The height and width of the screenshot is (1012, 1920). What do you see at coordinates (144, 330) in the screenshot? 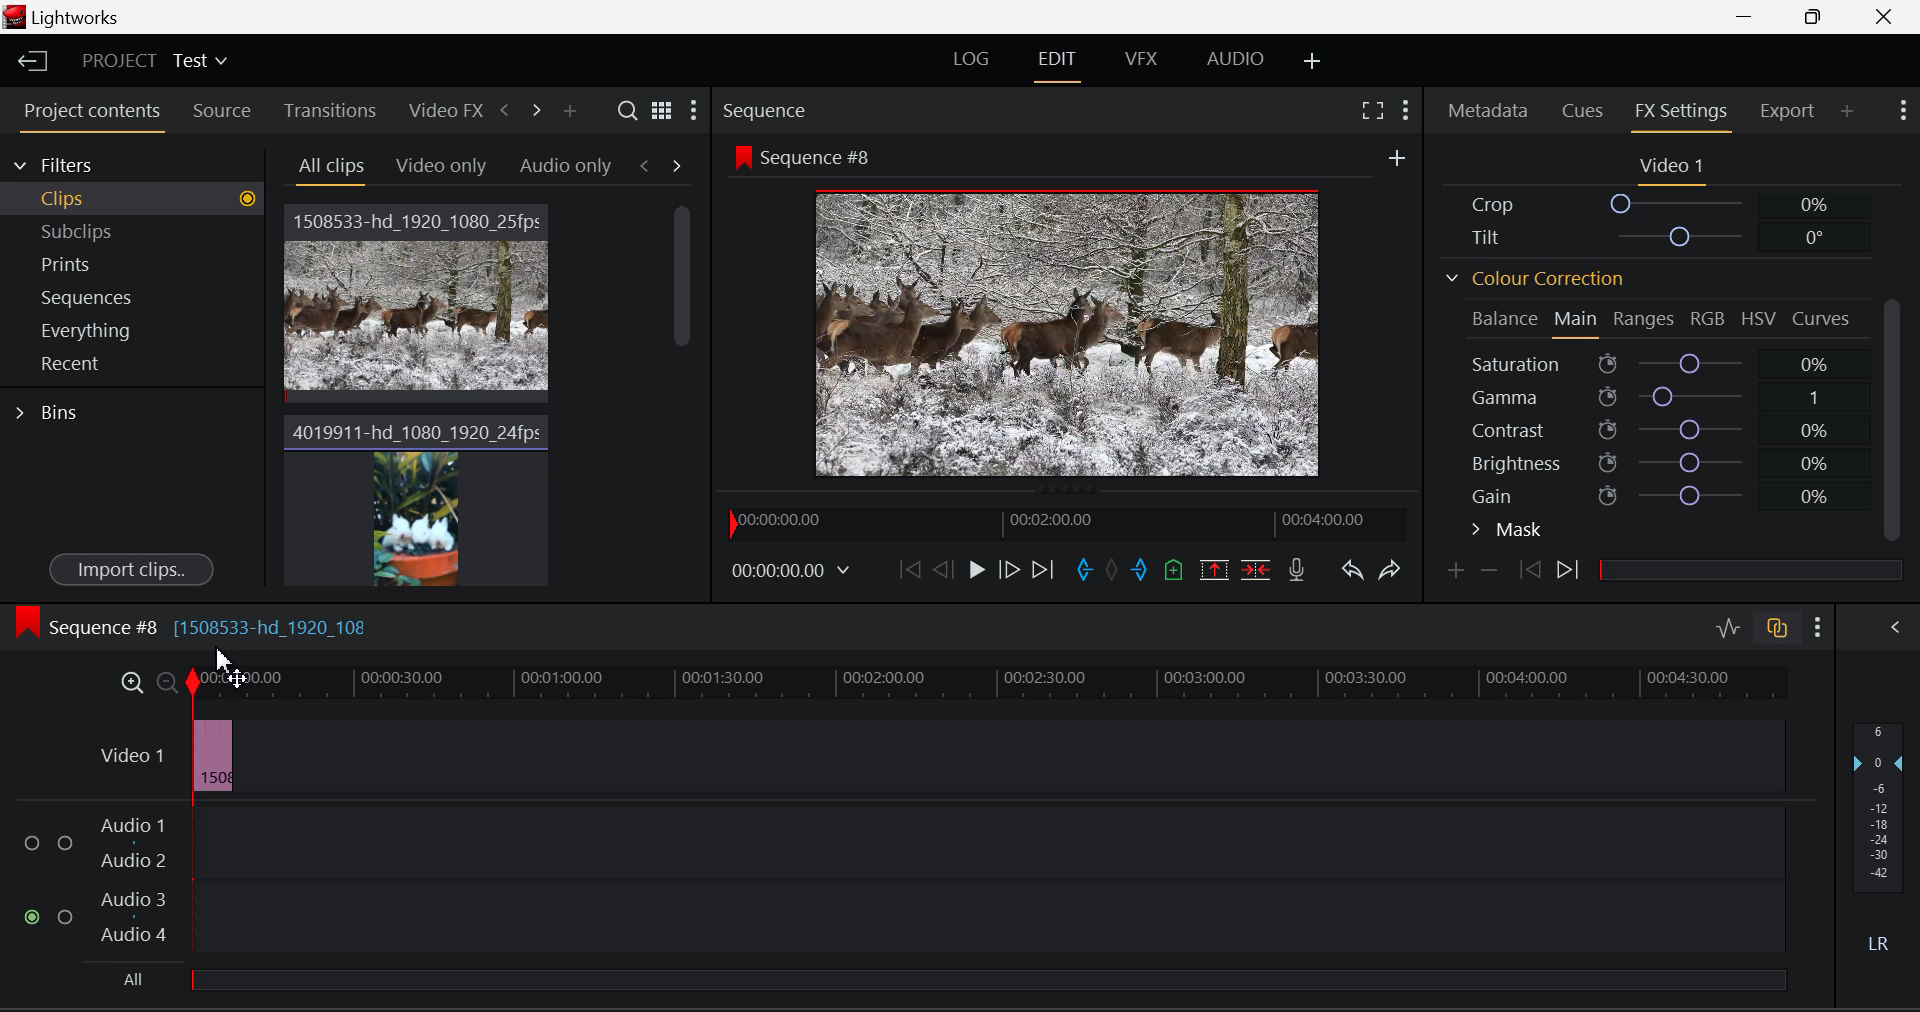
I see `Everything` at bounding box center [144, 330].